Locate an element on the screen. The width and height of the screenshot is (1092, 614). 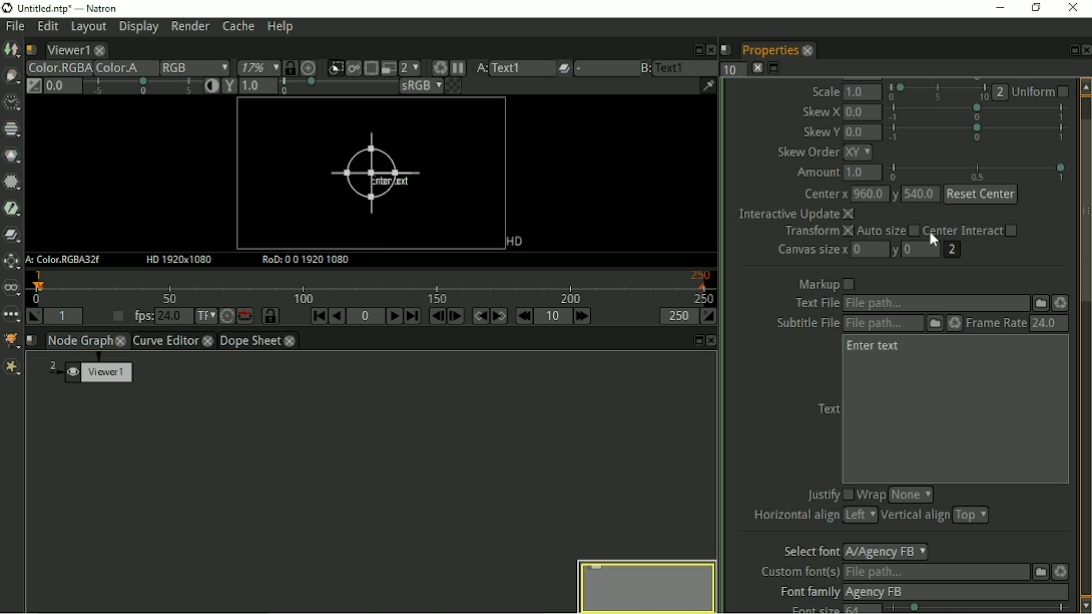
Pause updates is located at coordinates (459, 68).